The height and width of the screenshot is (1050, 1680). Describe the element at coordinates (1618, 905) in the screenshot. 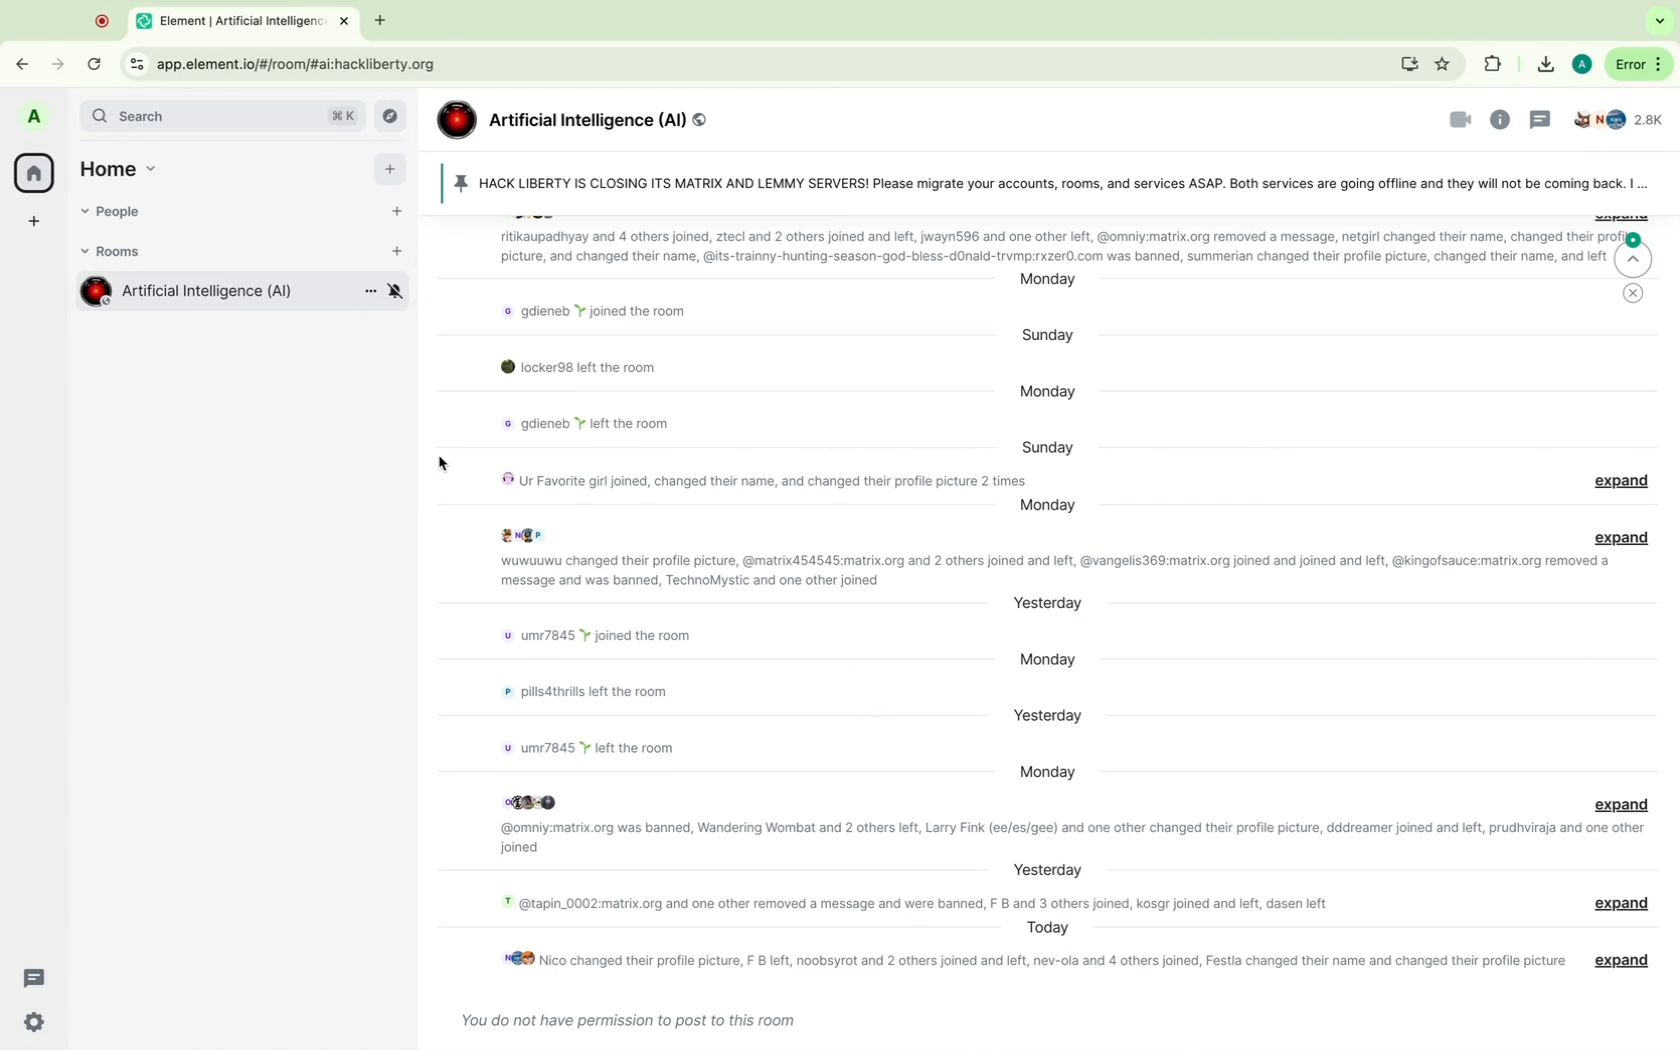

I see `message` at that location.